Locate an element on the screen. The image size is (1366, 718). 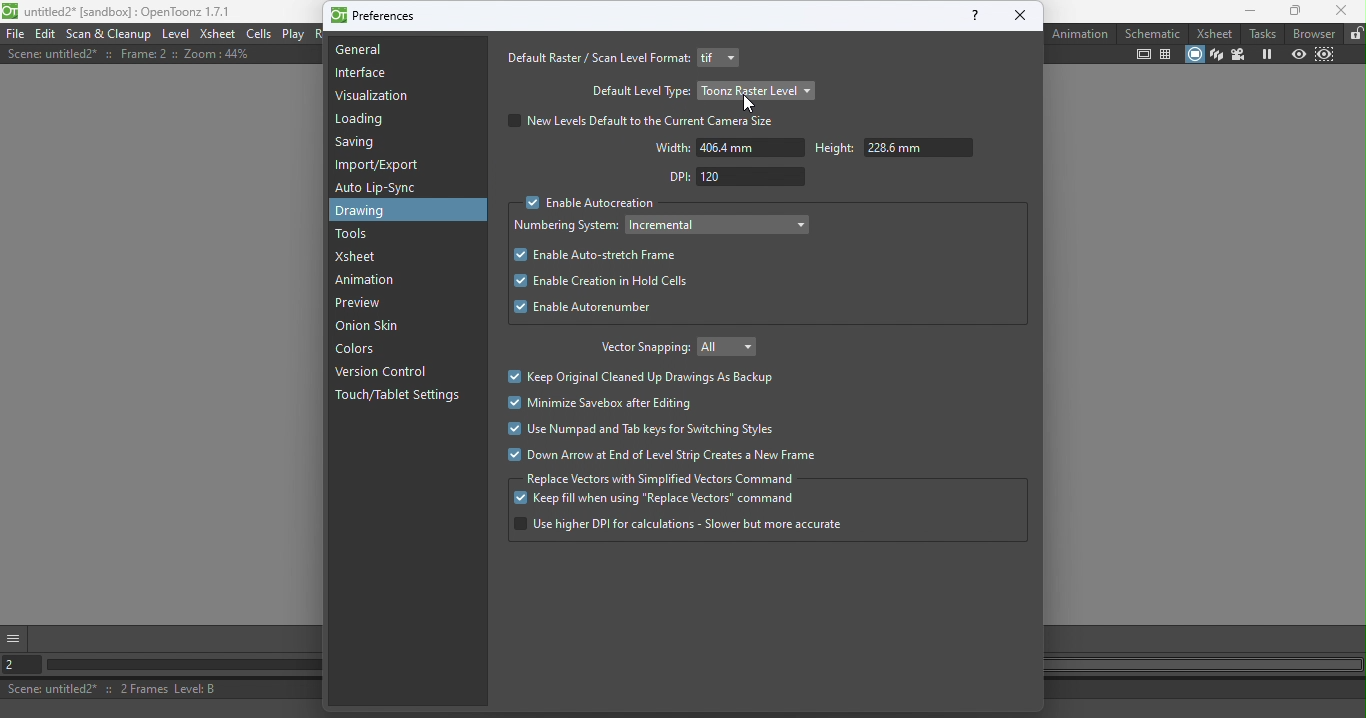
Use numpad and tab keys for switching styles is located at coordinates (641, 431).